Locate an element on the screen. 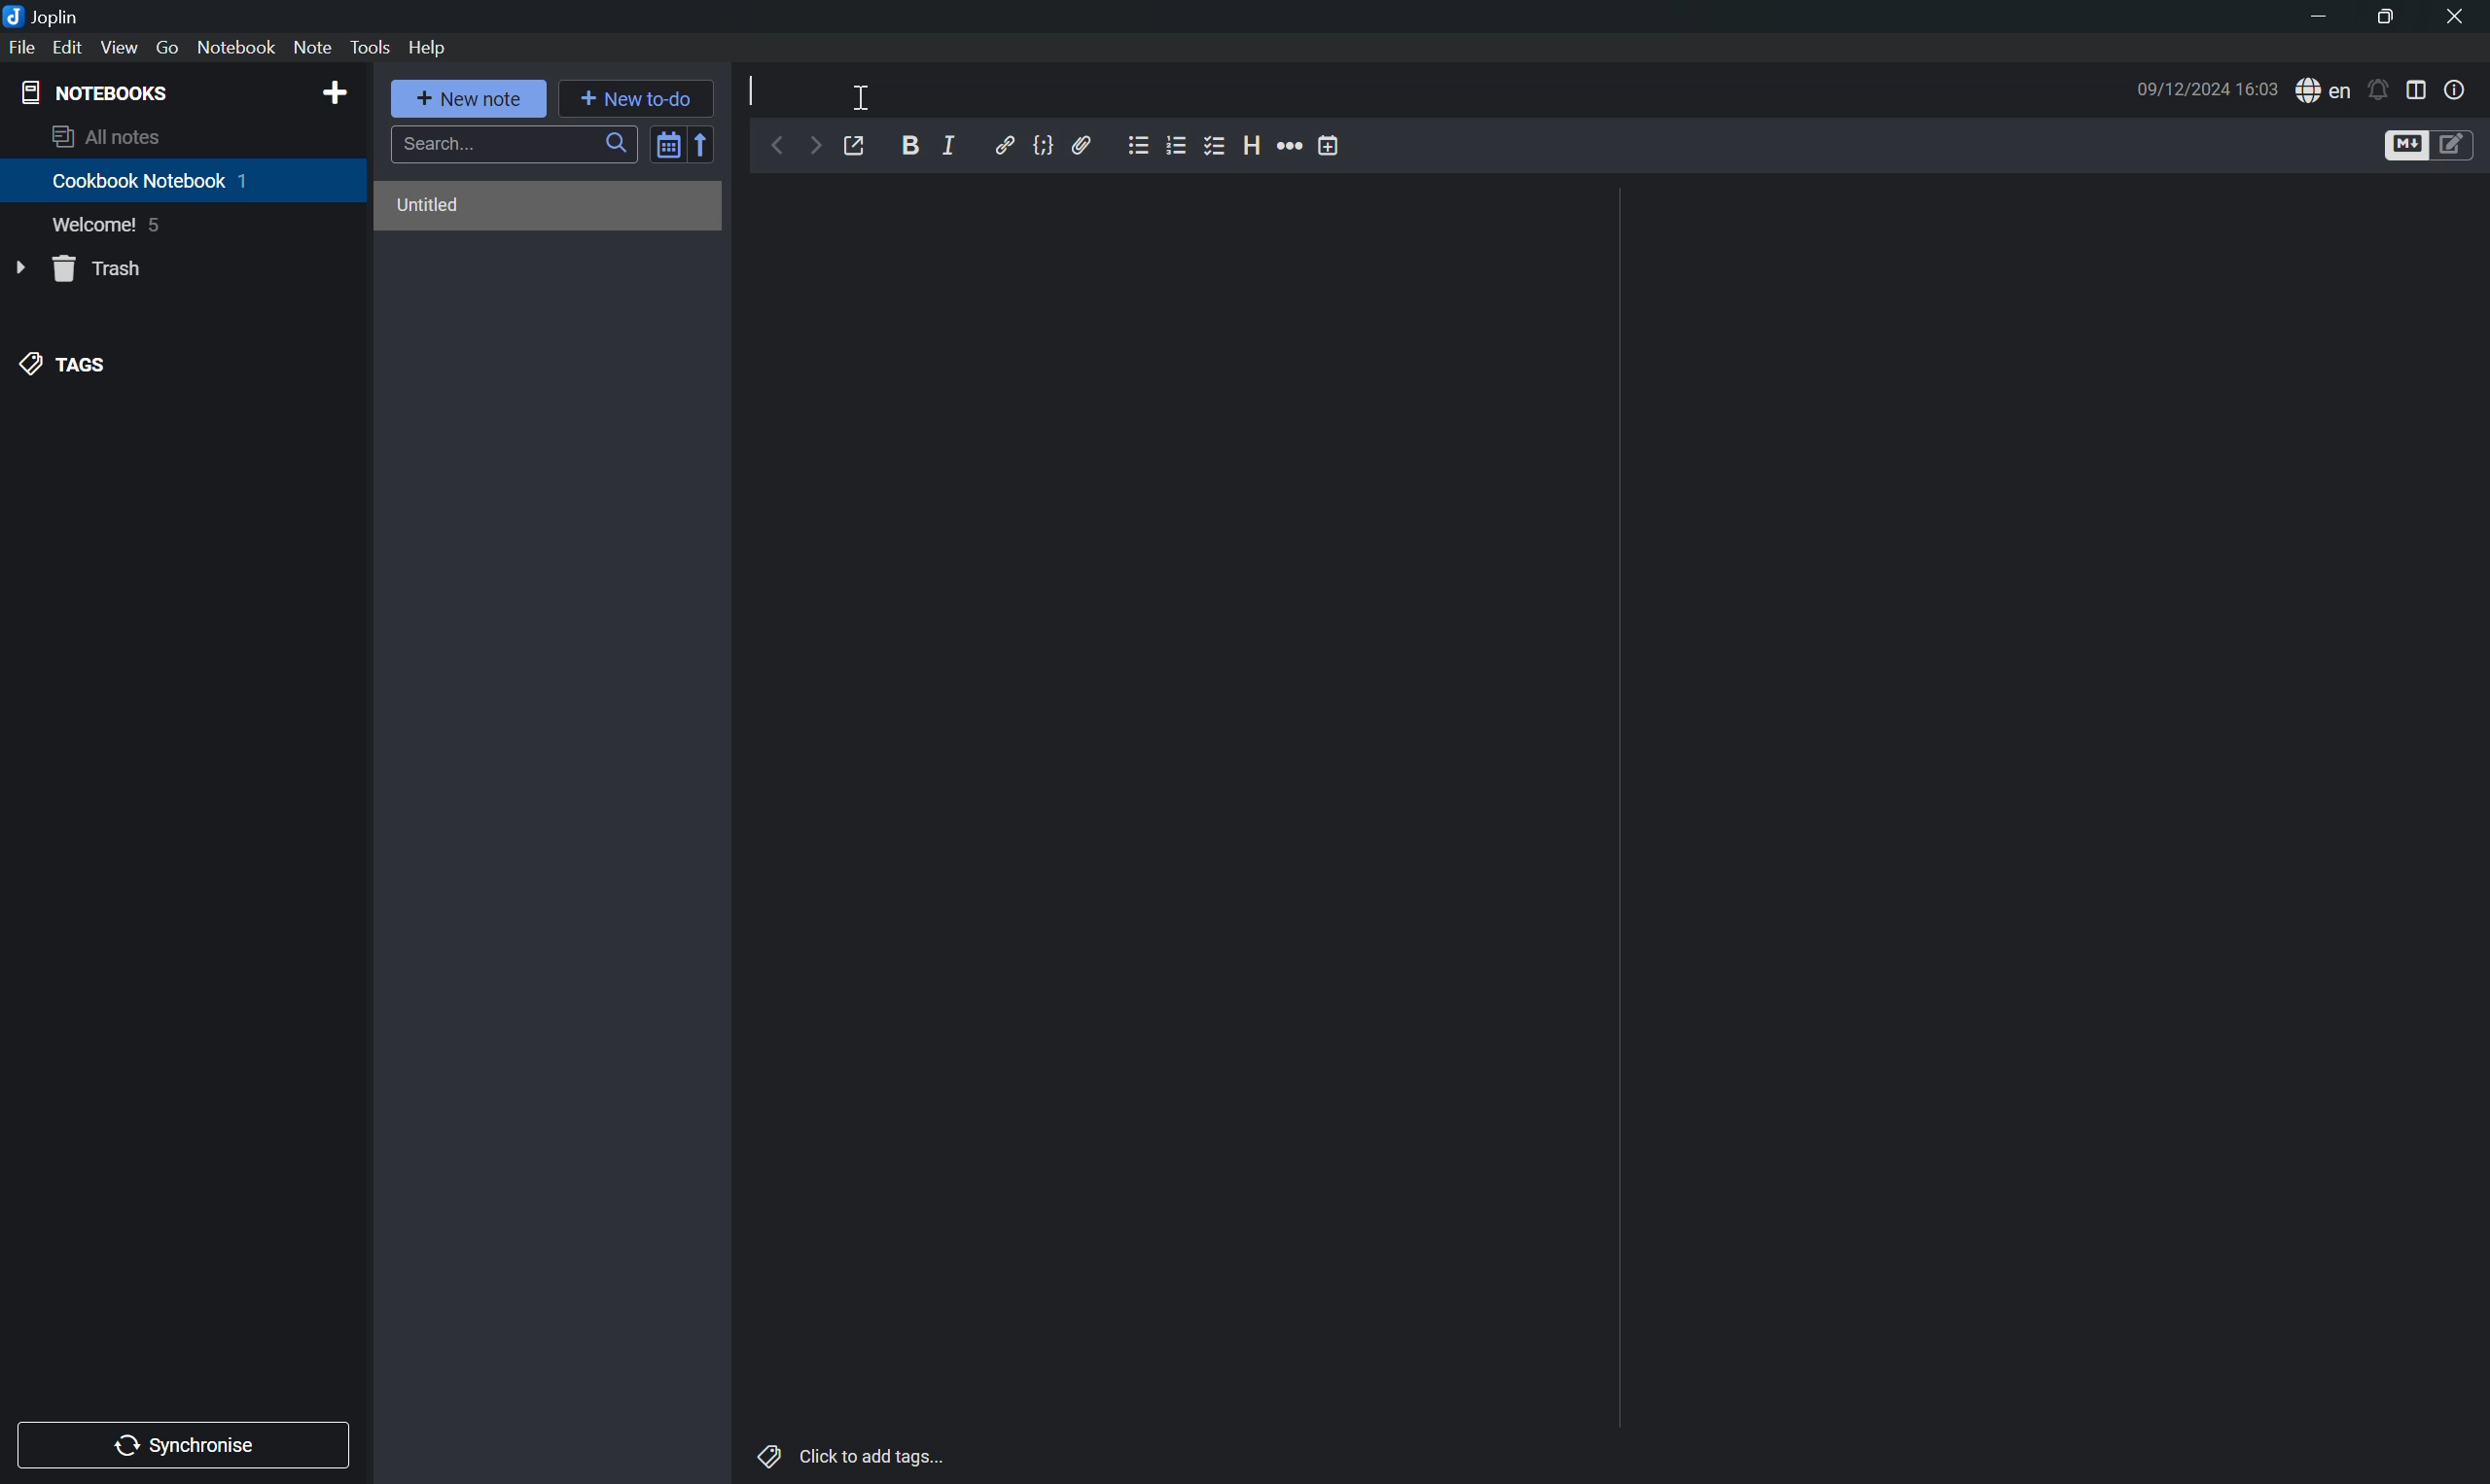 This screenshot has width=2490, height=1484. Trash is located at coordinates (103, 266).